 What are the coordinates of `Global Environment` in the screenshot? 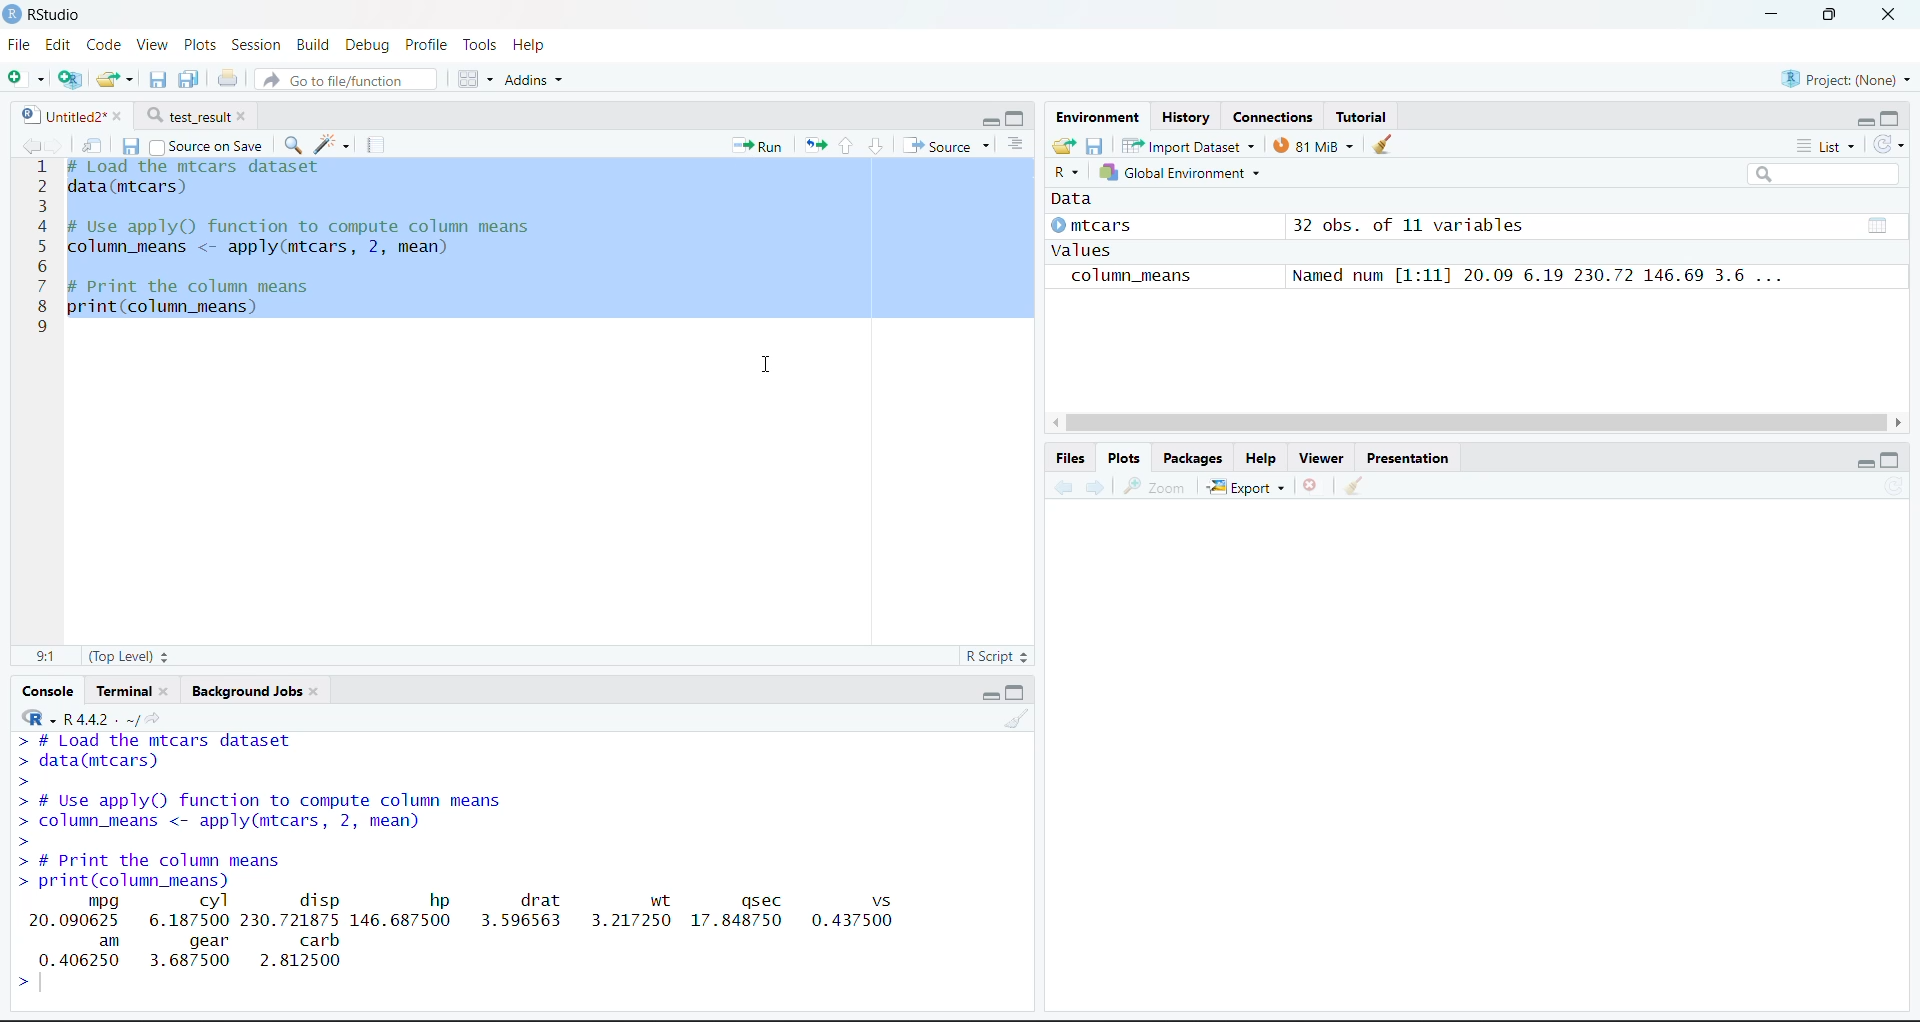 It's located at (1180, 173).